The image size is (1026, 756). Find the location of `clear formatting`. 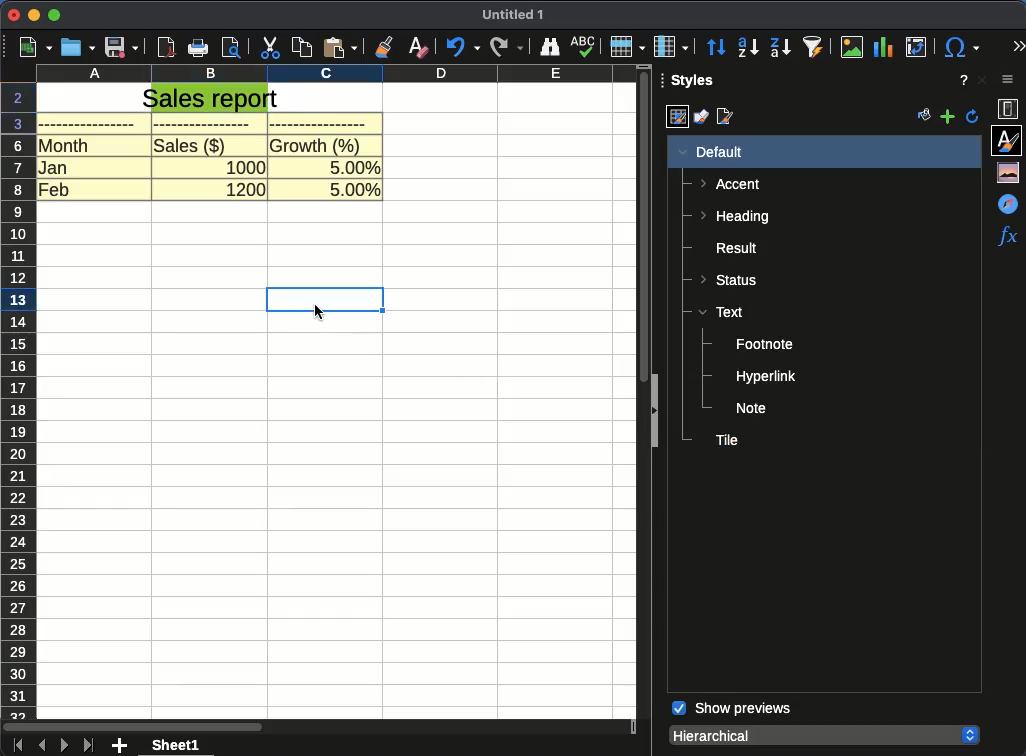

clear formatting is located at coordinates (419, 47).